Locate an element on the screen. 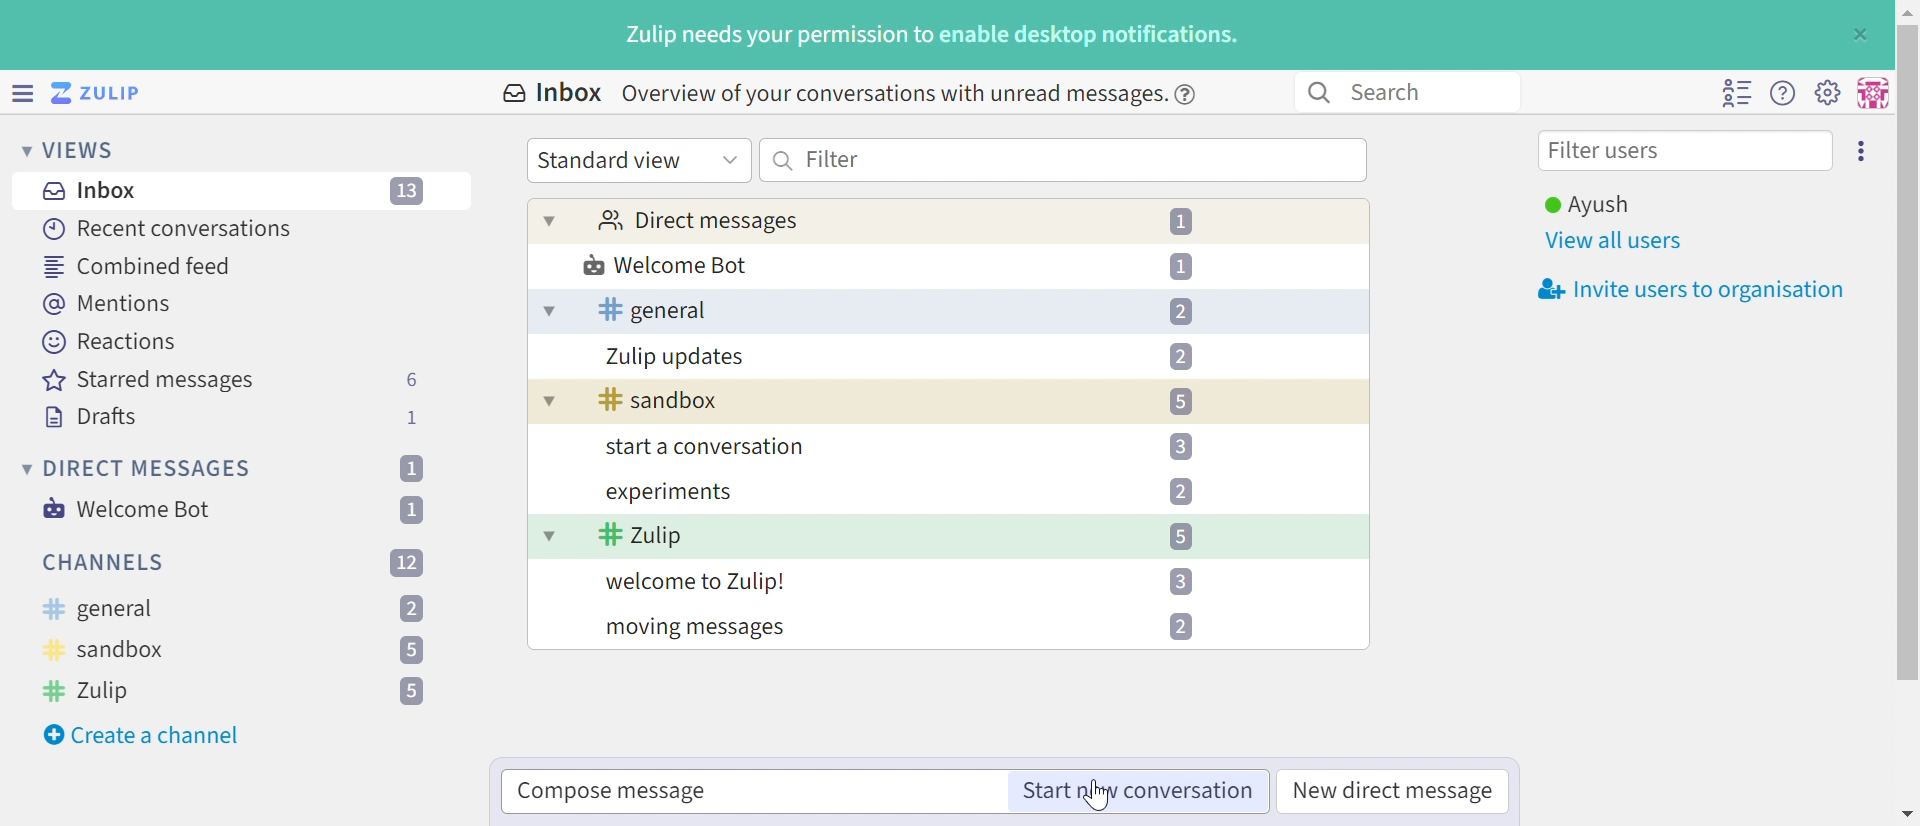 This screenshot has height=826, width=1920. Start new conversation is located at coordinates (1135, 792).